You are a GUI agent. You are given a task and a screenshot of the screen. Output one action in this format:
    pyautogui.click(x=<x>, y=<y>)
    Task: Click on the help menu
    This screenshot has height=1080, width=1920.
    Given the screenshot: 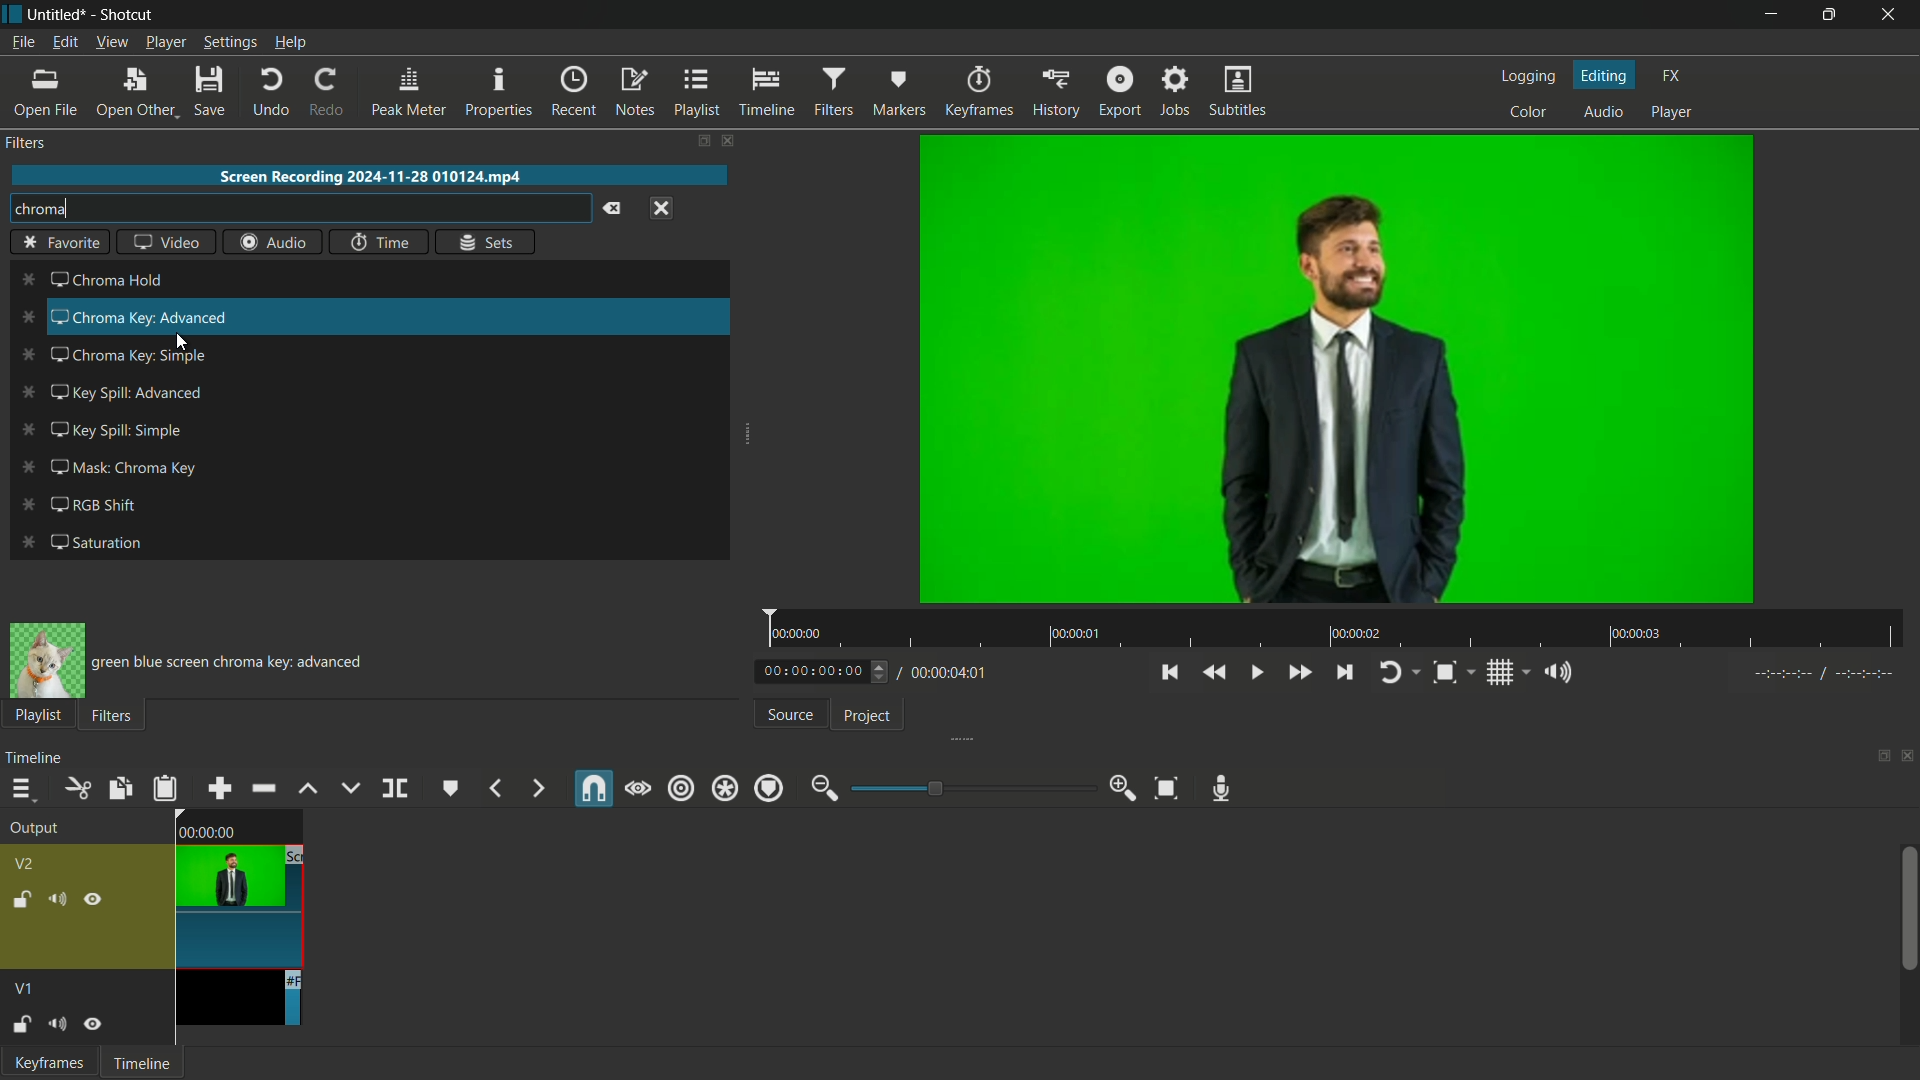 What is the action you would take?
    pyautogui.click(x=290, y=43)
    